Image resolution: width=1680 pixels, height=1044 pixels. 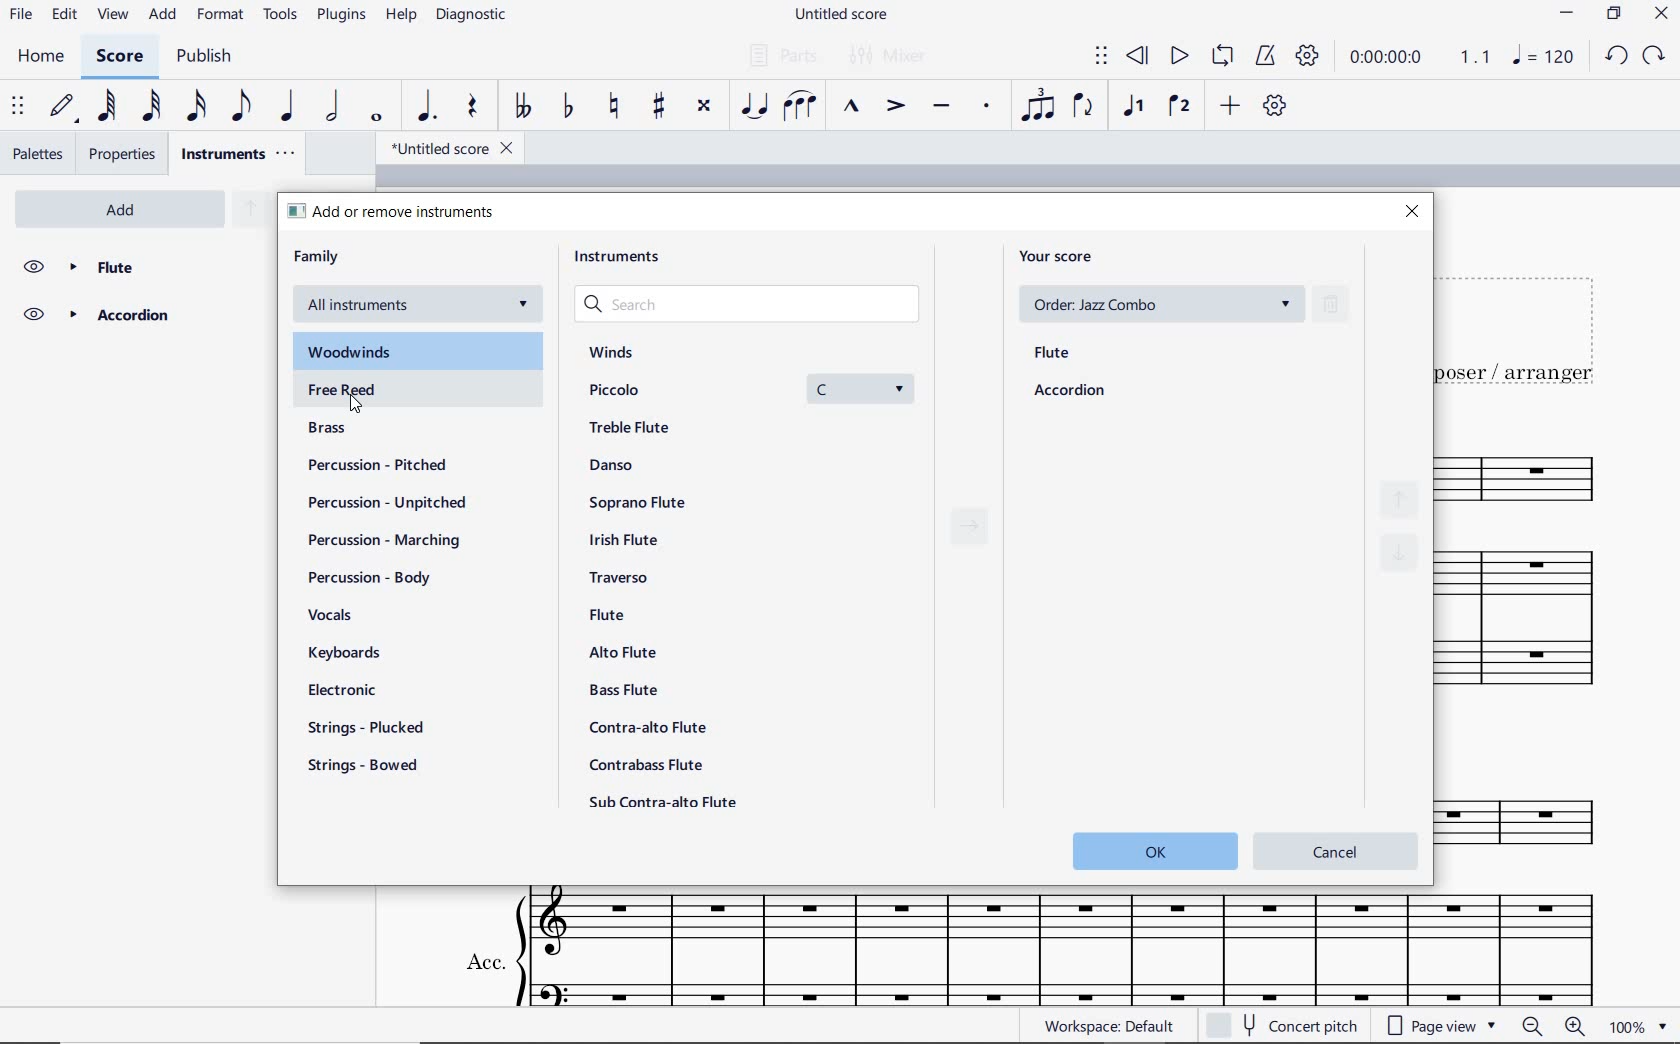 I want to click on strings - plucked, so click(x=365, y=729).